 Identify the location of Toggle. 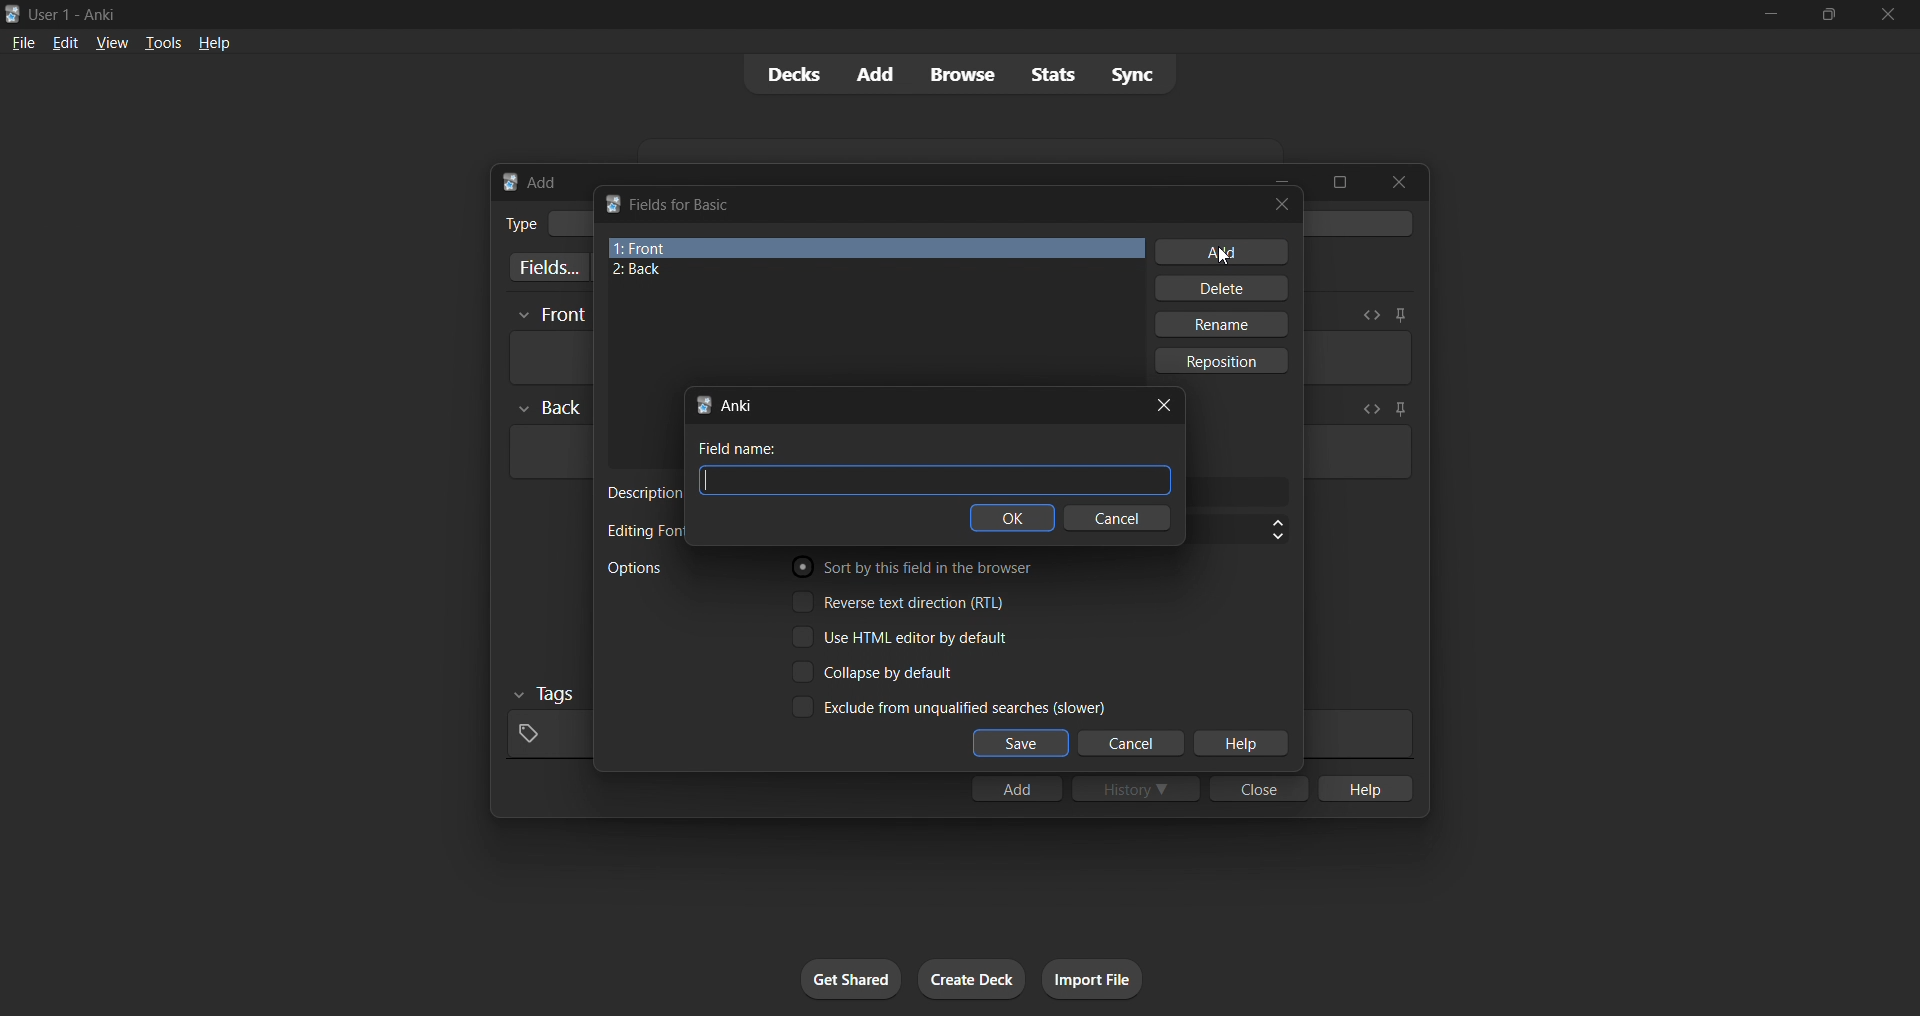
(901, 637).